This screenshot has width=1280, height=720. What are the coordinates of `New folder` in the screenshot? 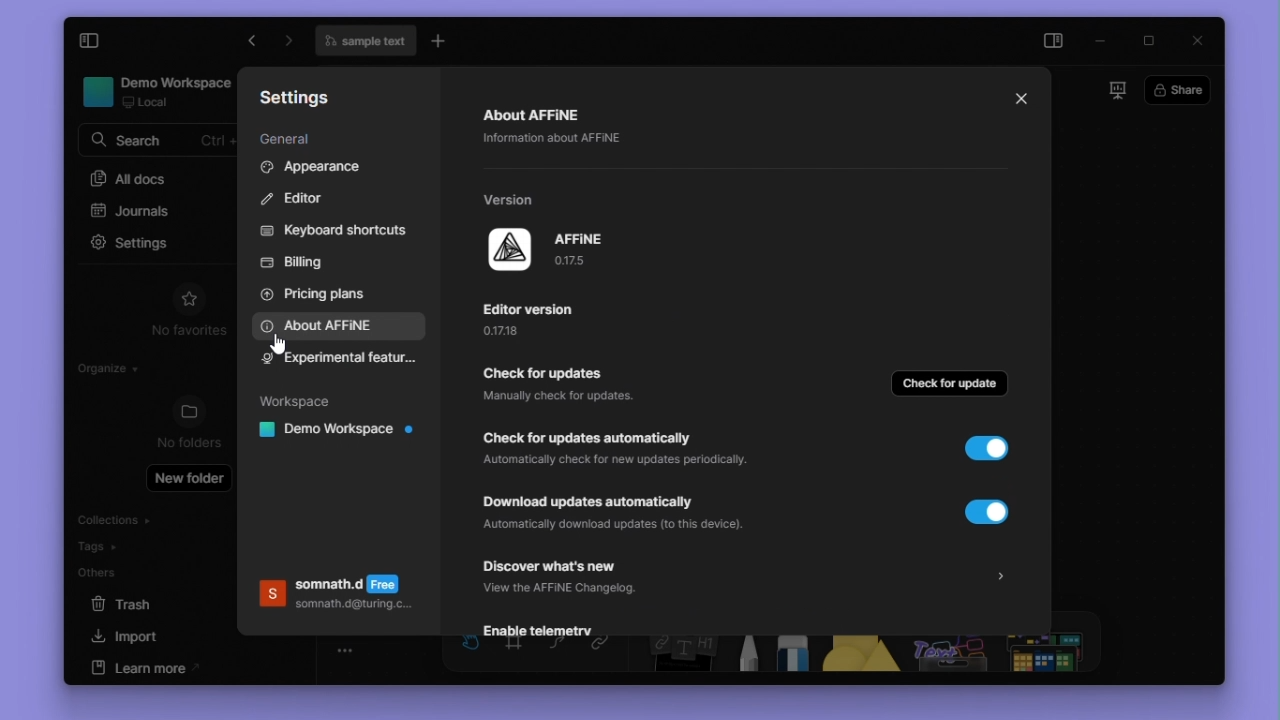 It's located at (190, 477).